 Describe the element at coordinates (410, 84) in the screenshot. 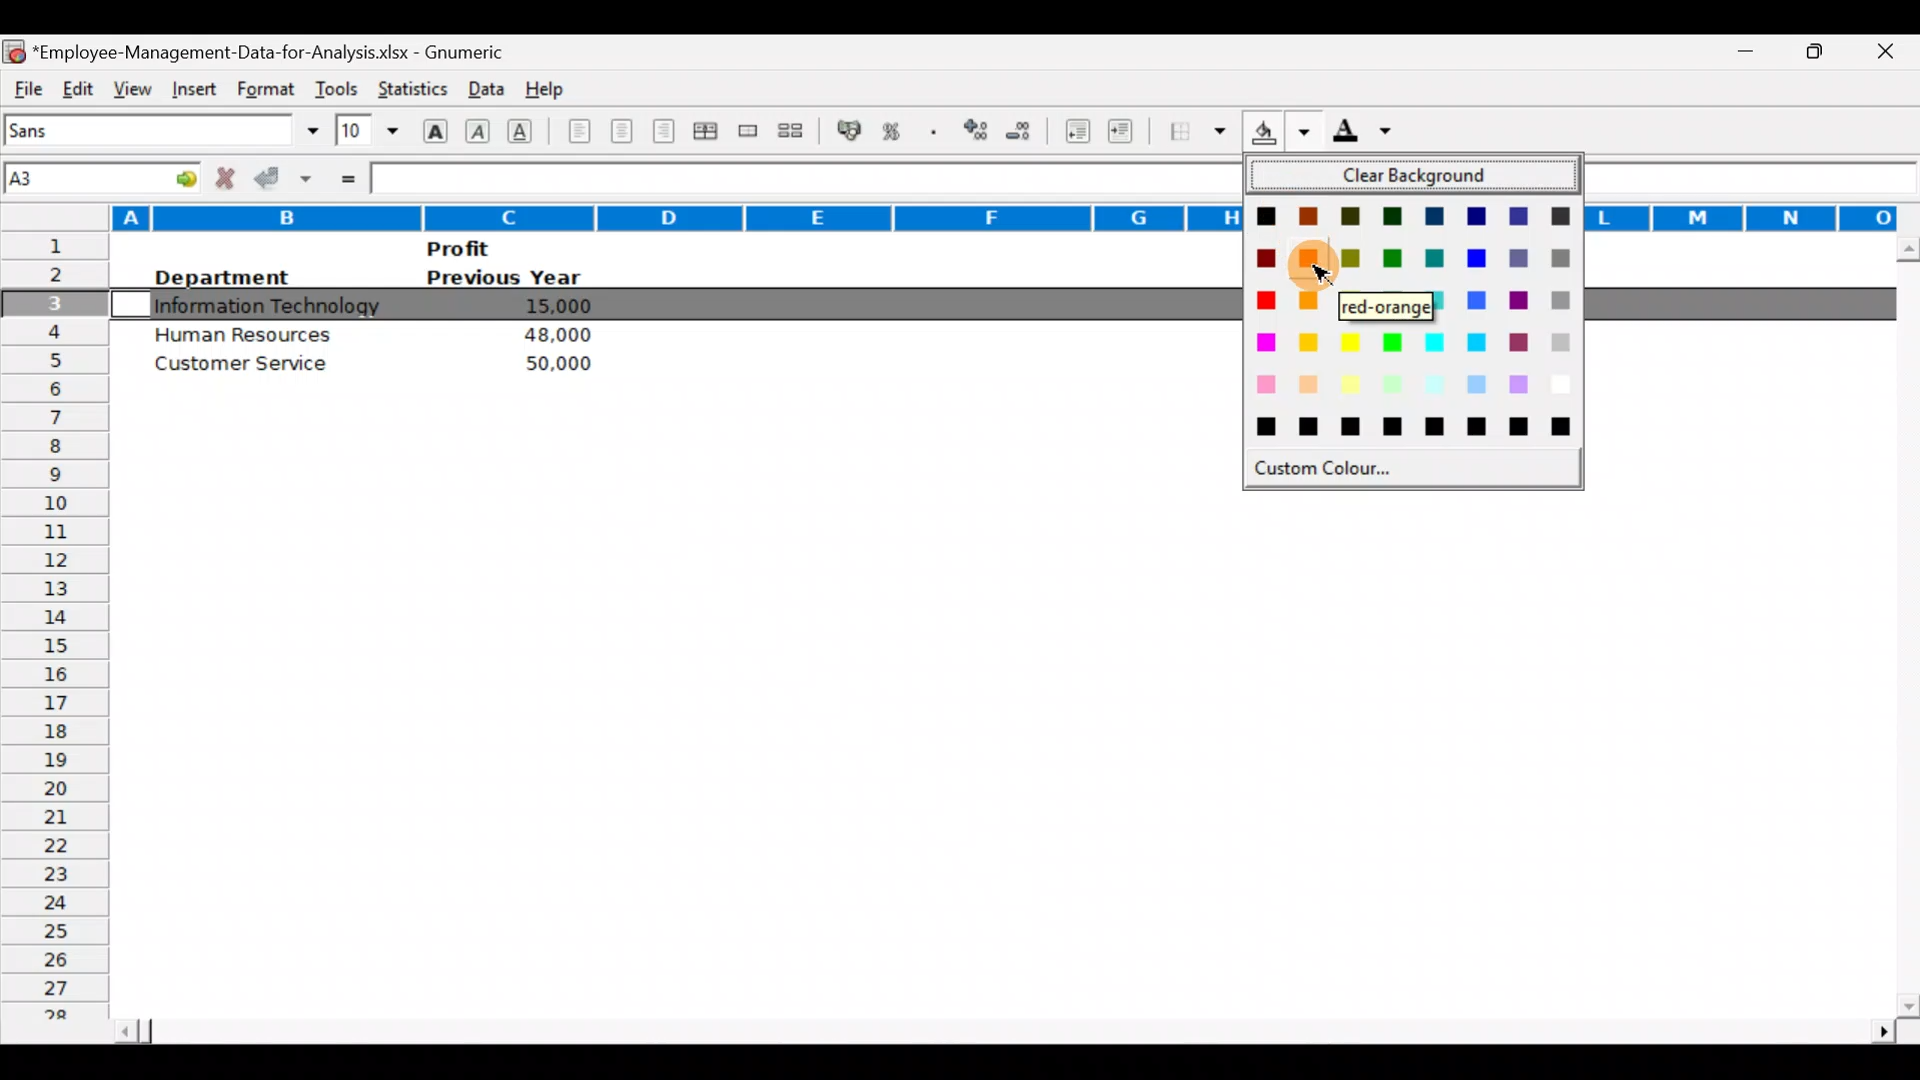

I see `Statistics` at that location.